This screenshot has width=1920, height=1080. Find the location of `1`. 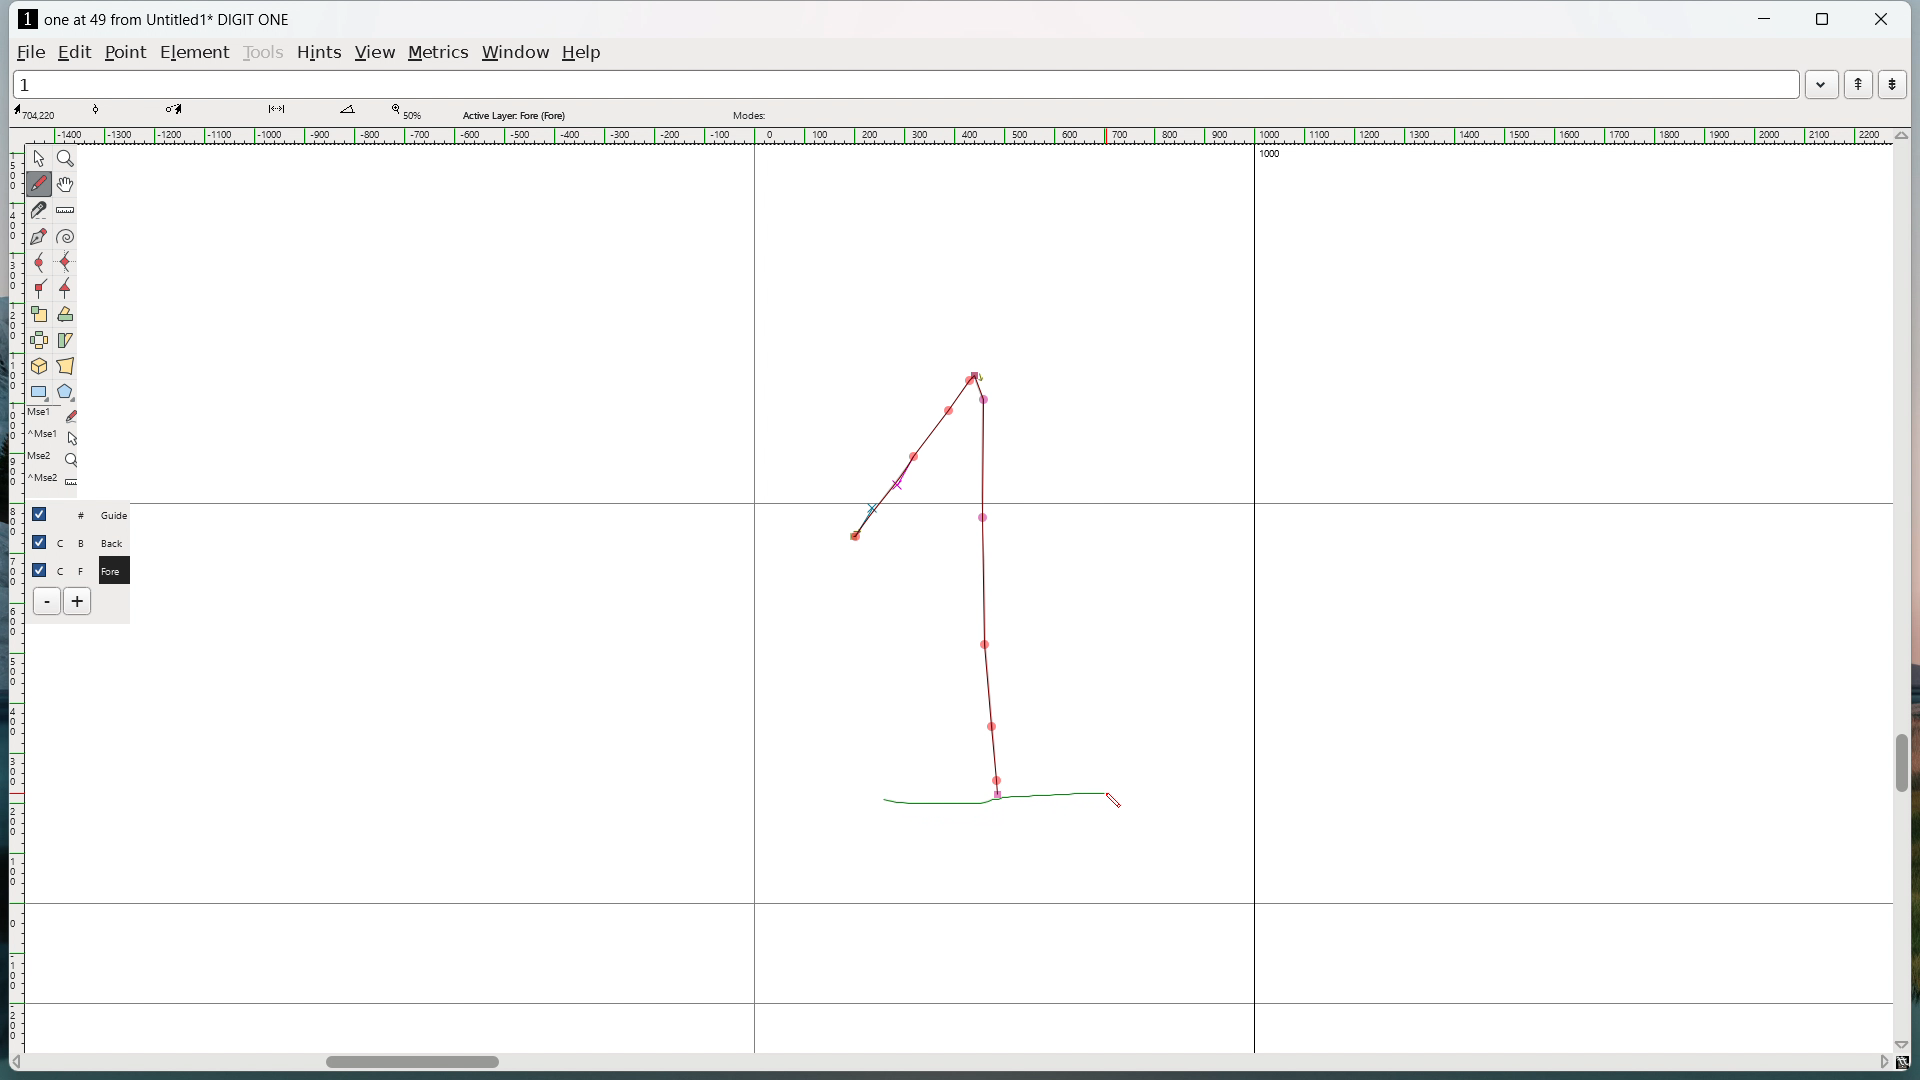

1 is located at coordinates (904, 83).